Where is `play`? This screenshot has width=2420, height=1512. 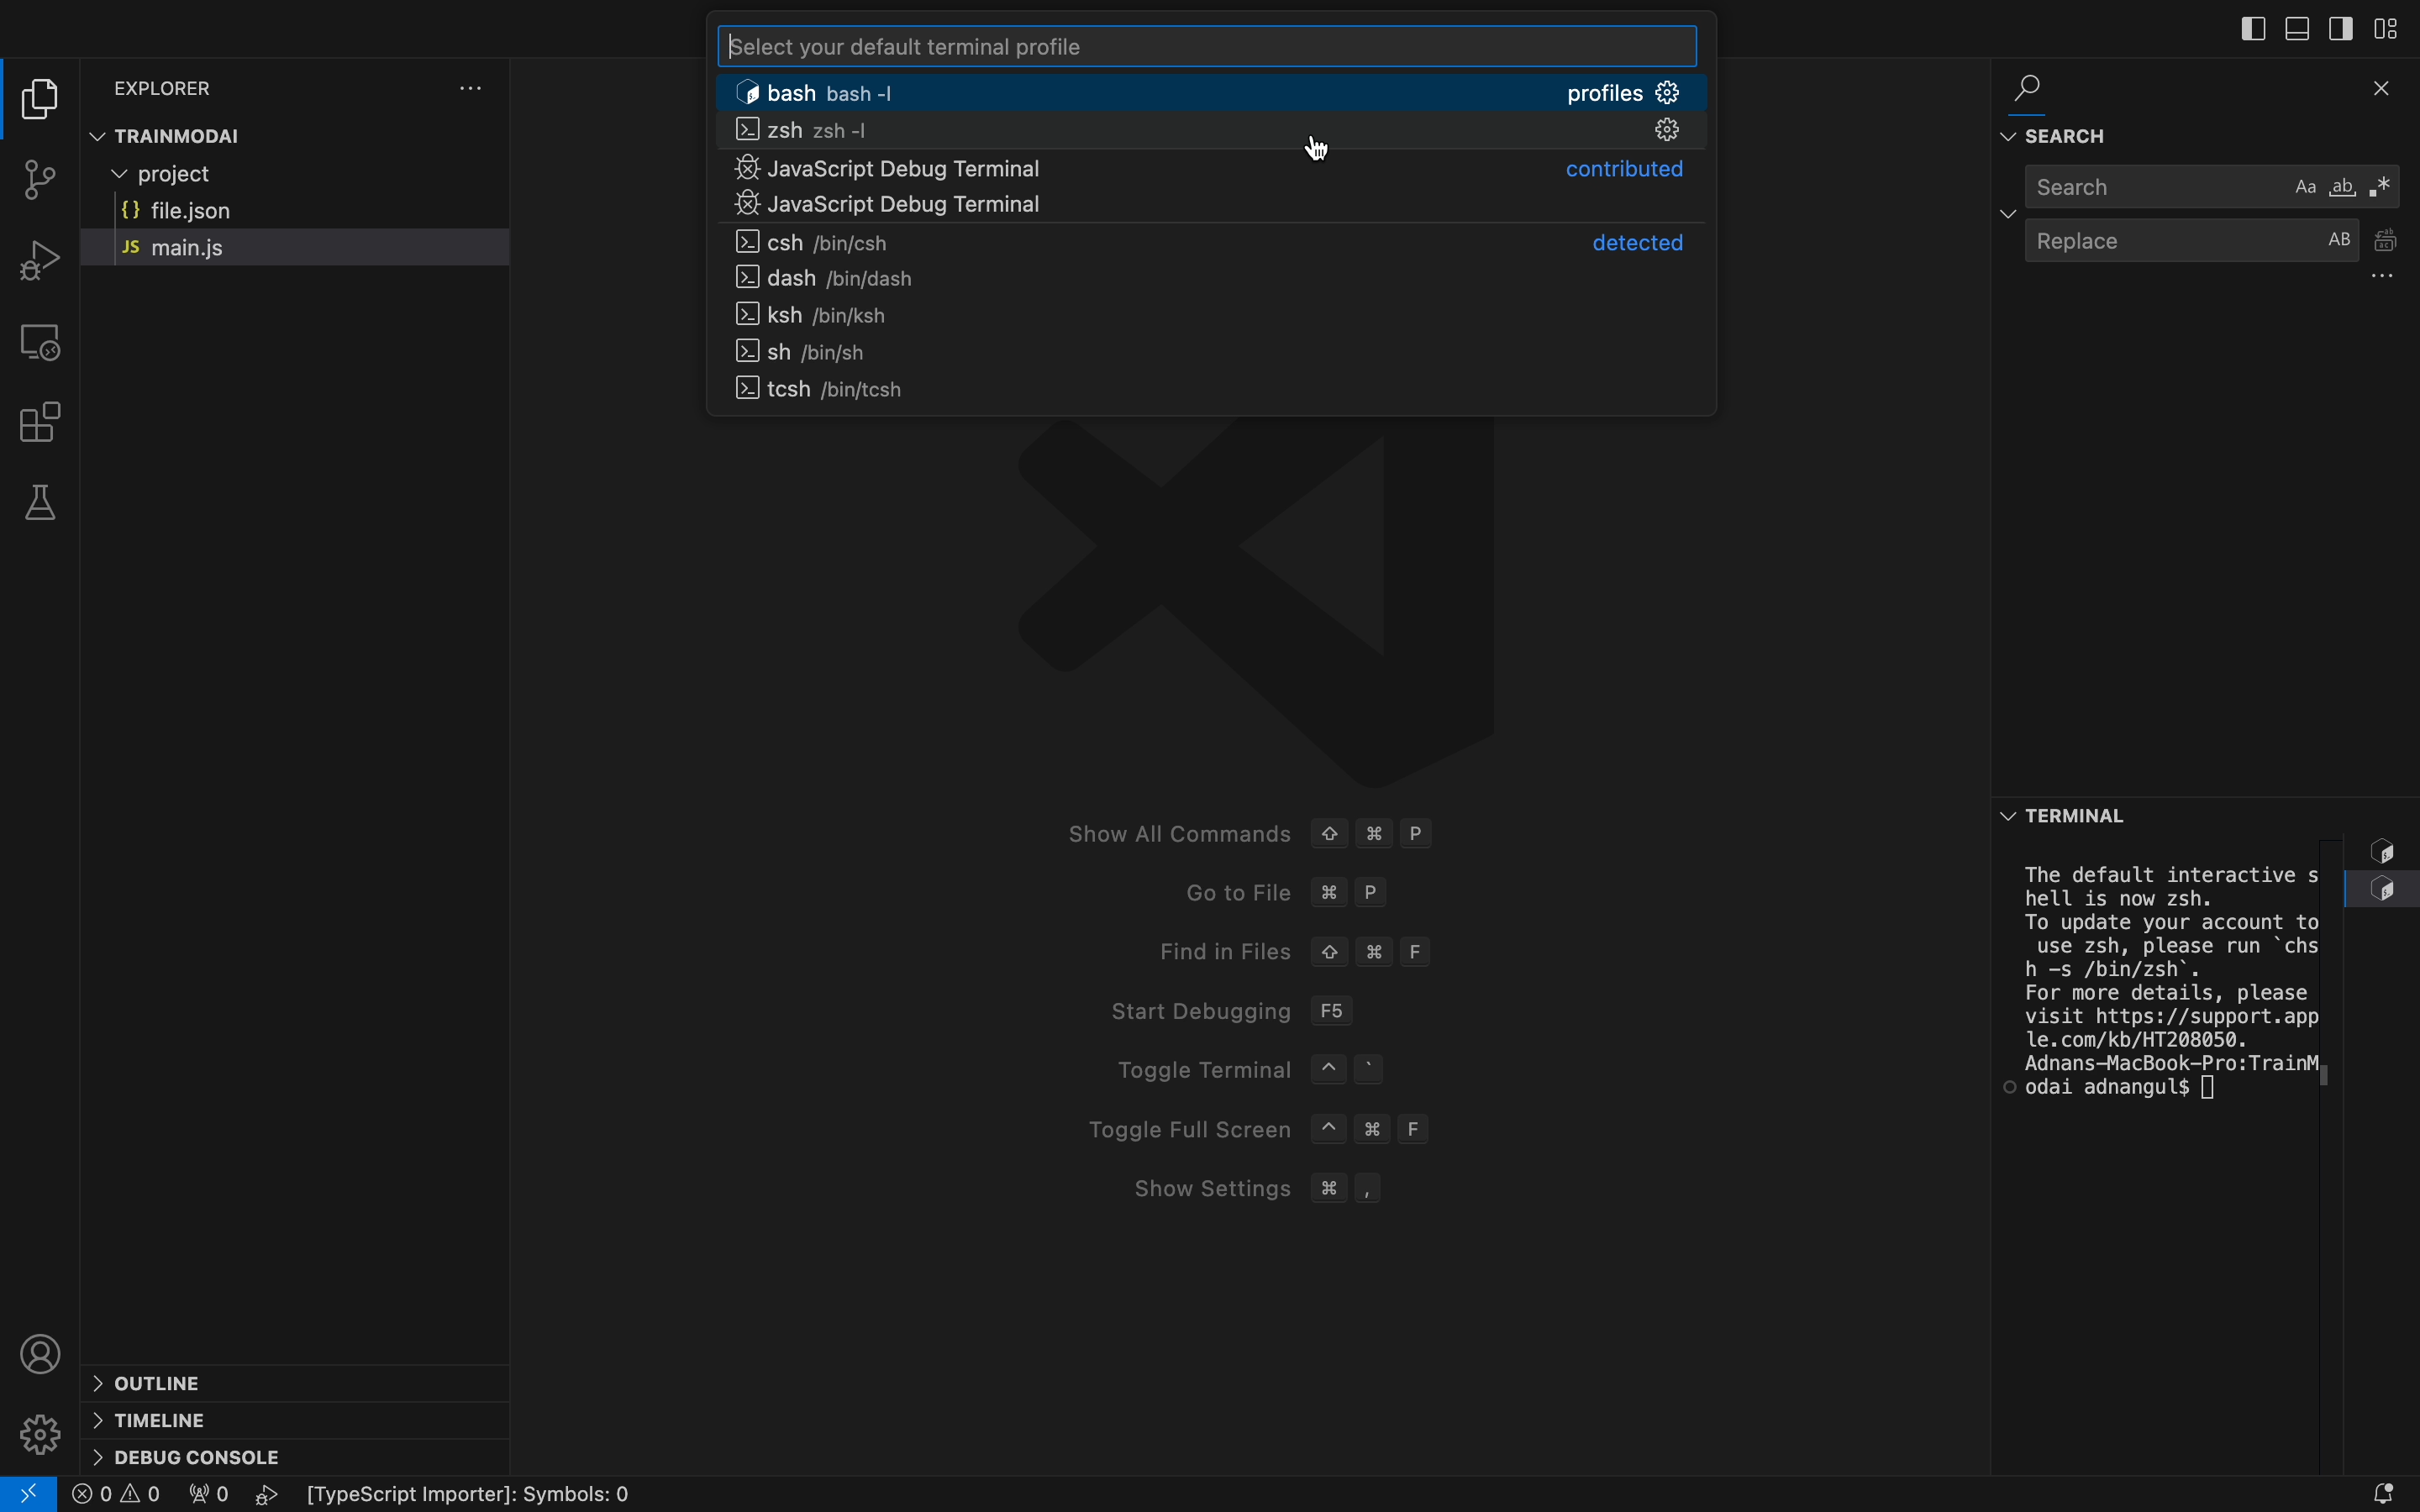 play is located at coordinates (272, 1495).